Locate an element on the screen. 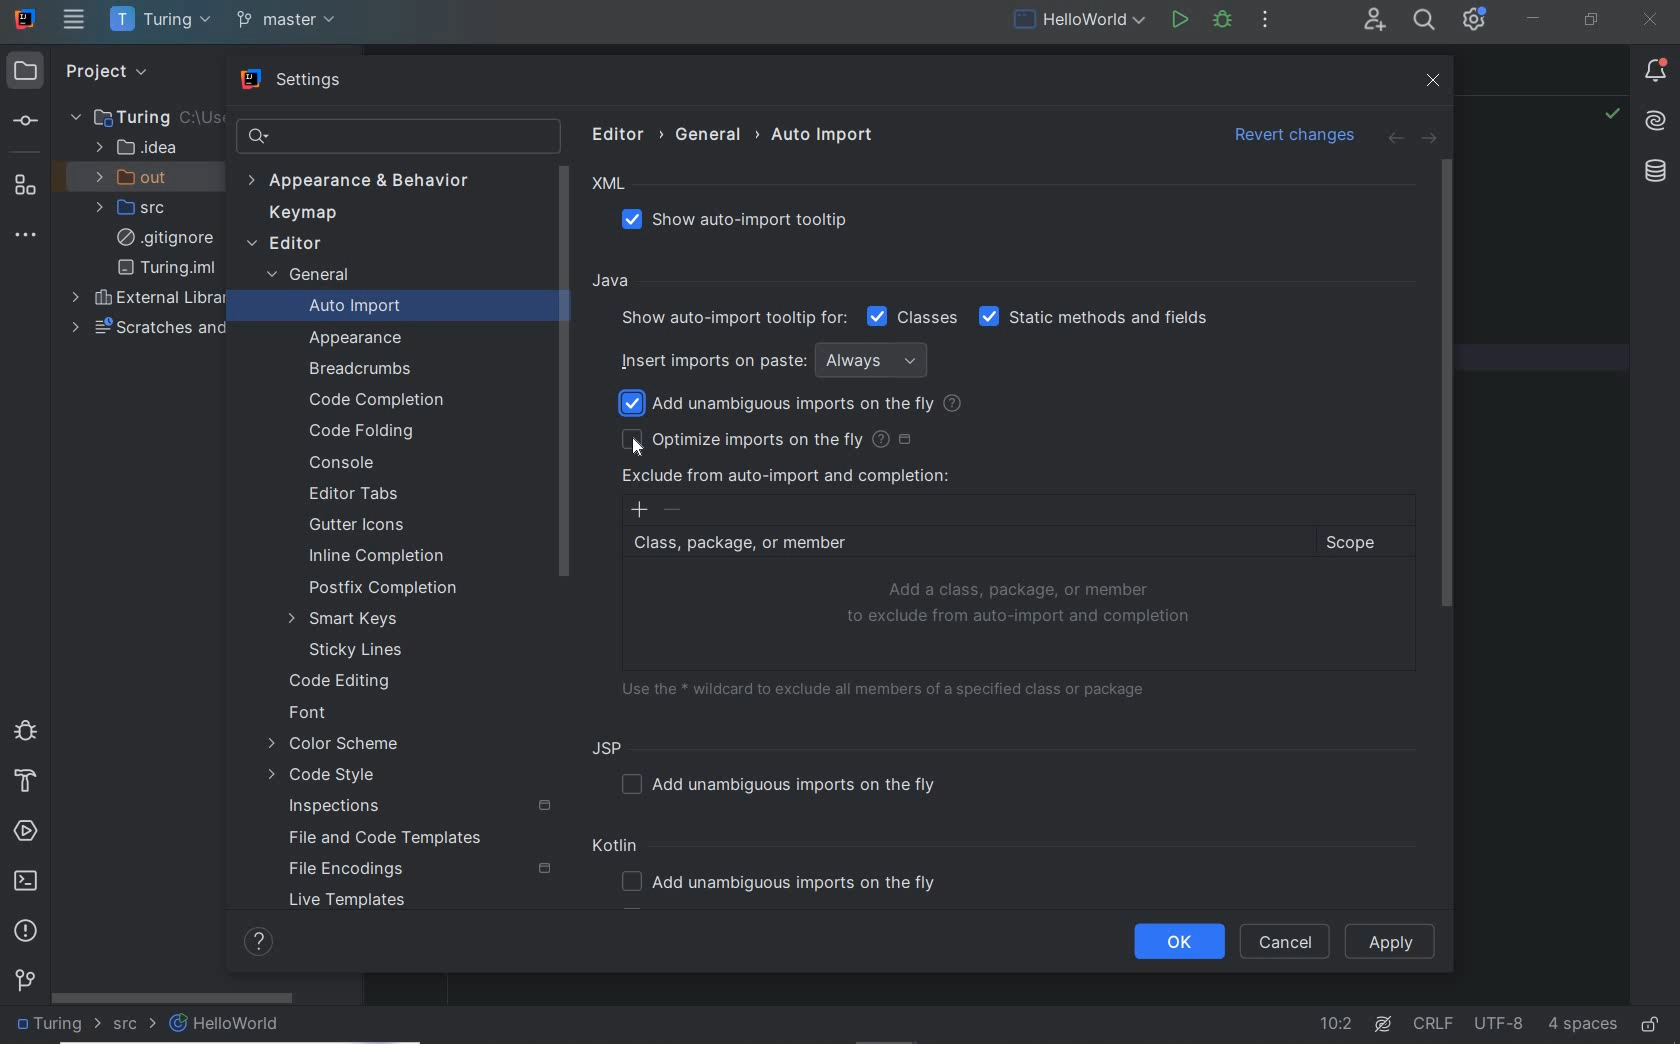 Image resolution: width=1680 pixels, height=1044 pixels. APPEARANCE is located at coordinates (357, 339).